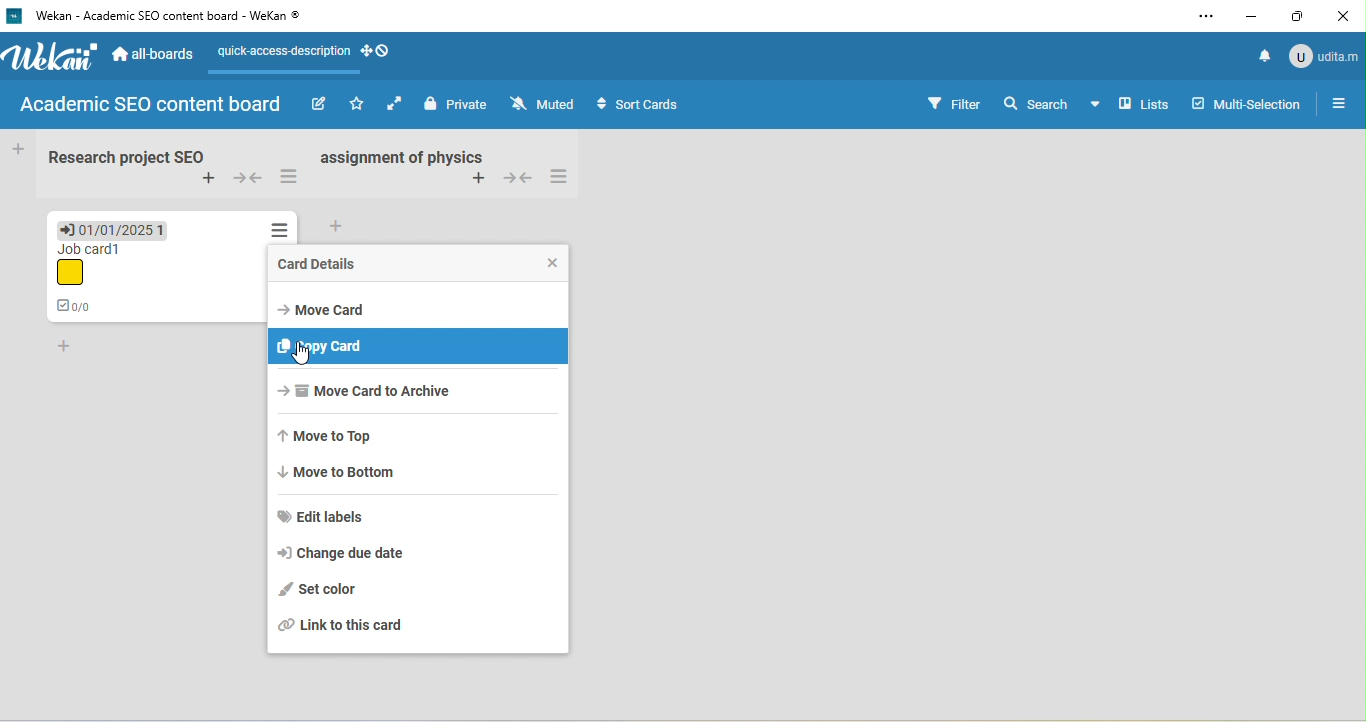 This screenshot has height=722, width=1366. What do you see at coordinates (1250, 105) in the screenshot?
I see `multi selection` at bounding box center [1250, 105].